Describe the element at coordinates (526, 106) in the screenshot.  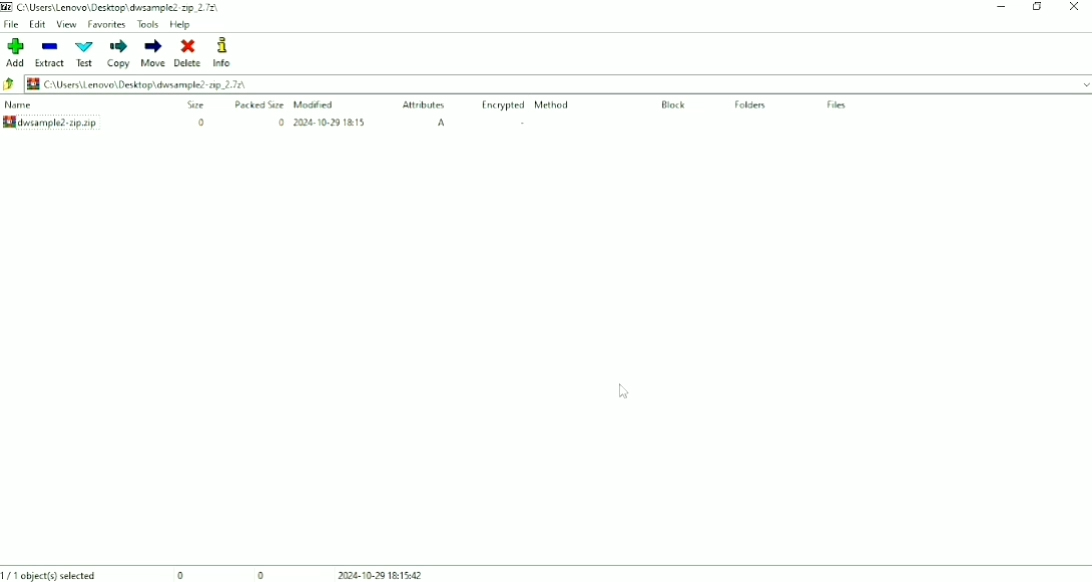
I see `Encrypted Method` at that location.